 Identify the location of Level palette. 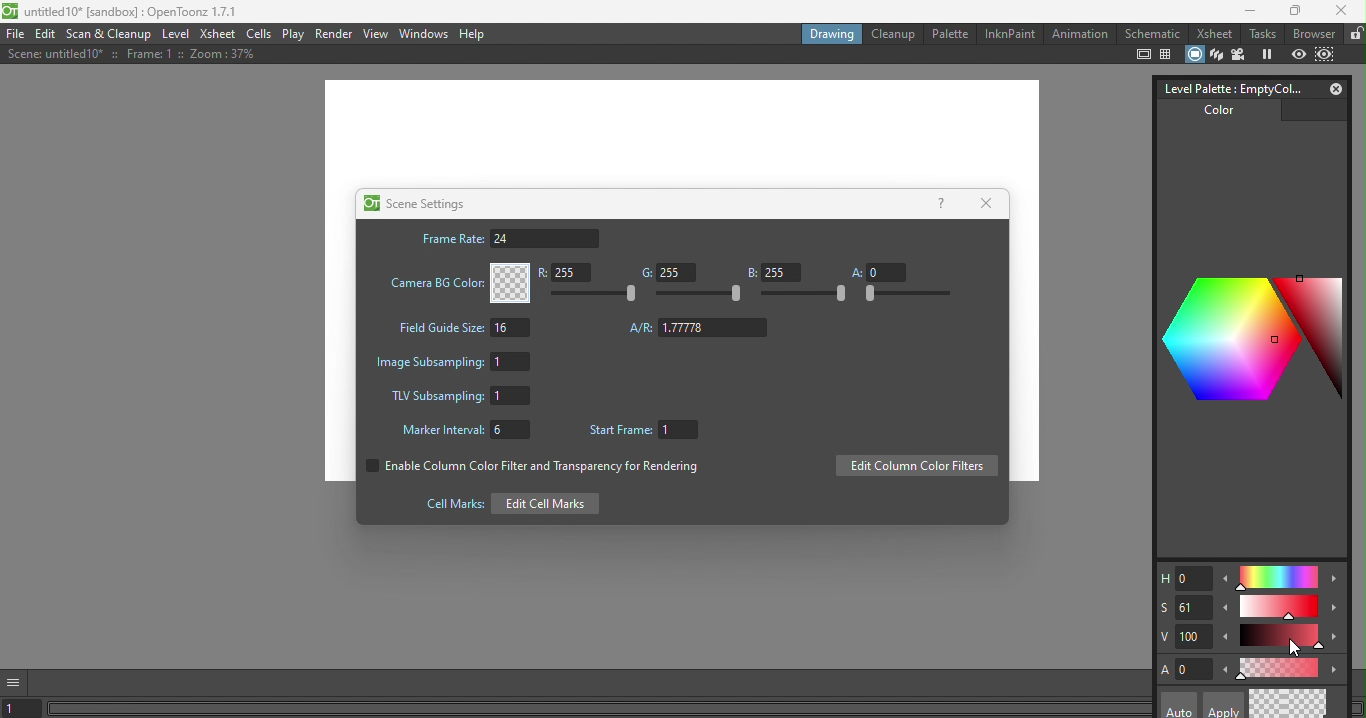
(1228, 87).